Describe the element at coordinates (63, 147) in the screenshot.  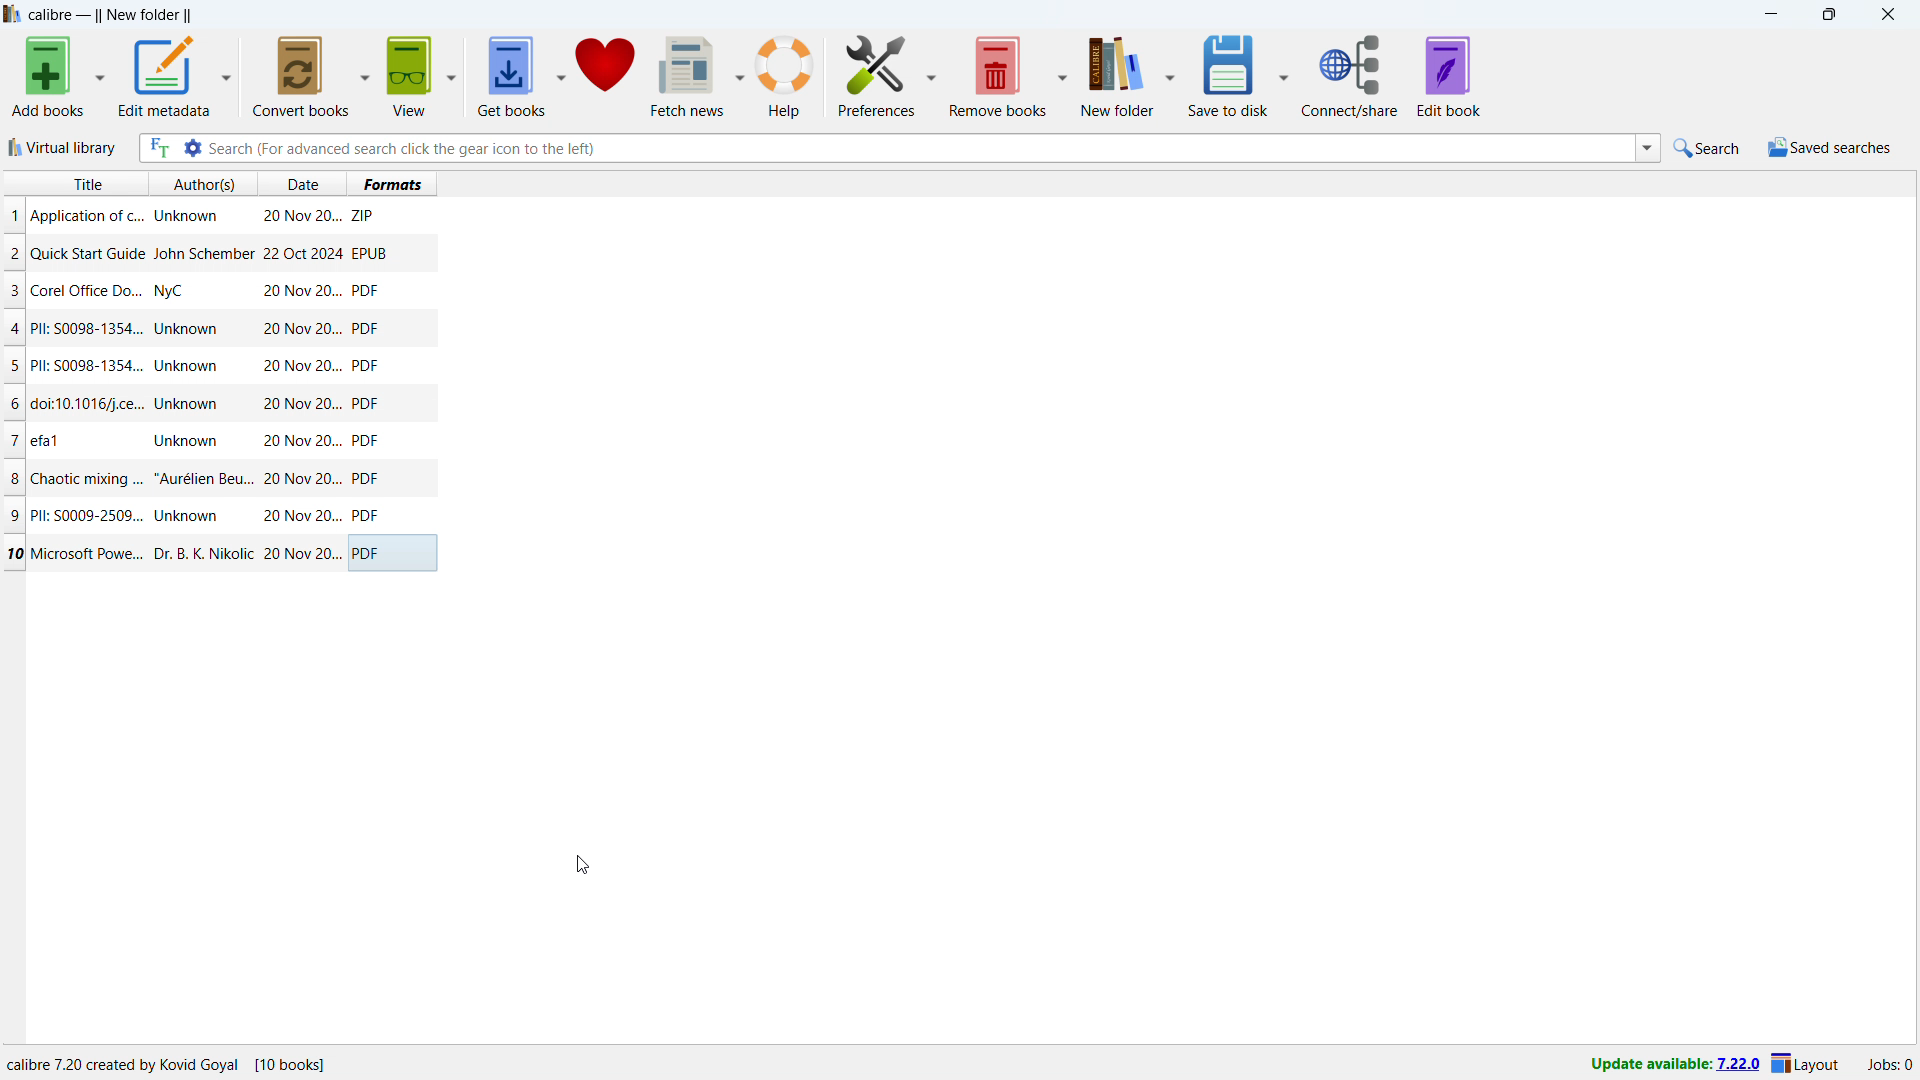
I see `virtual library` at that location.